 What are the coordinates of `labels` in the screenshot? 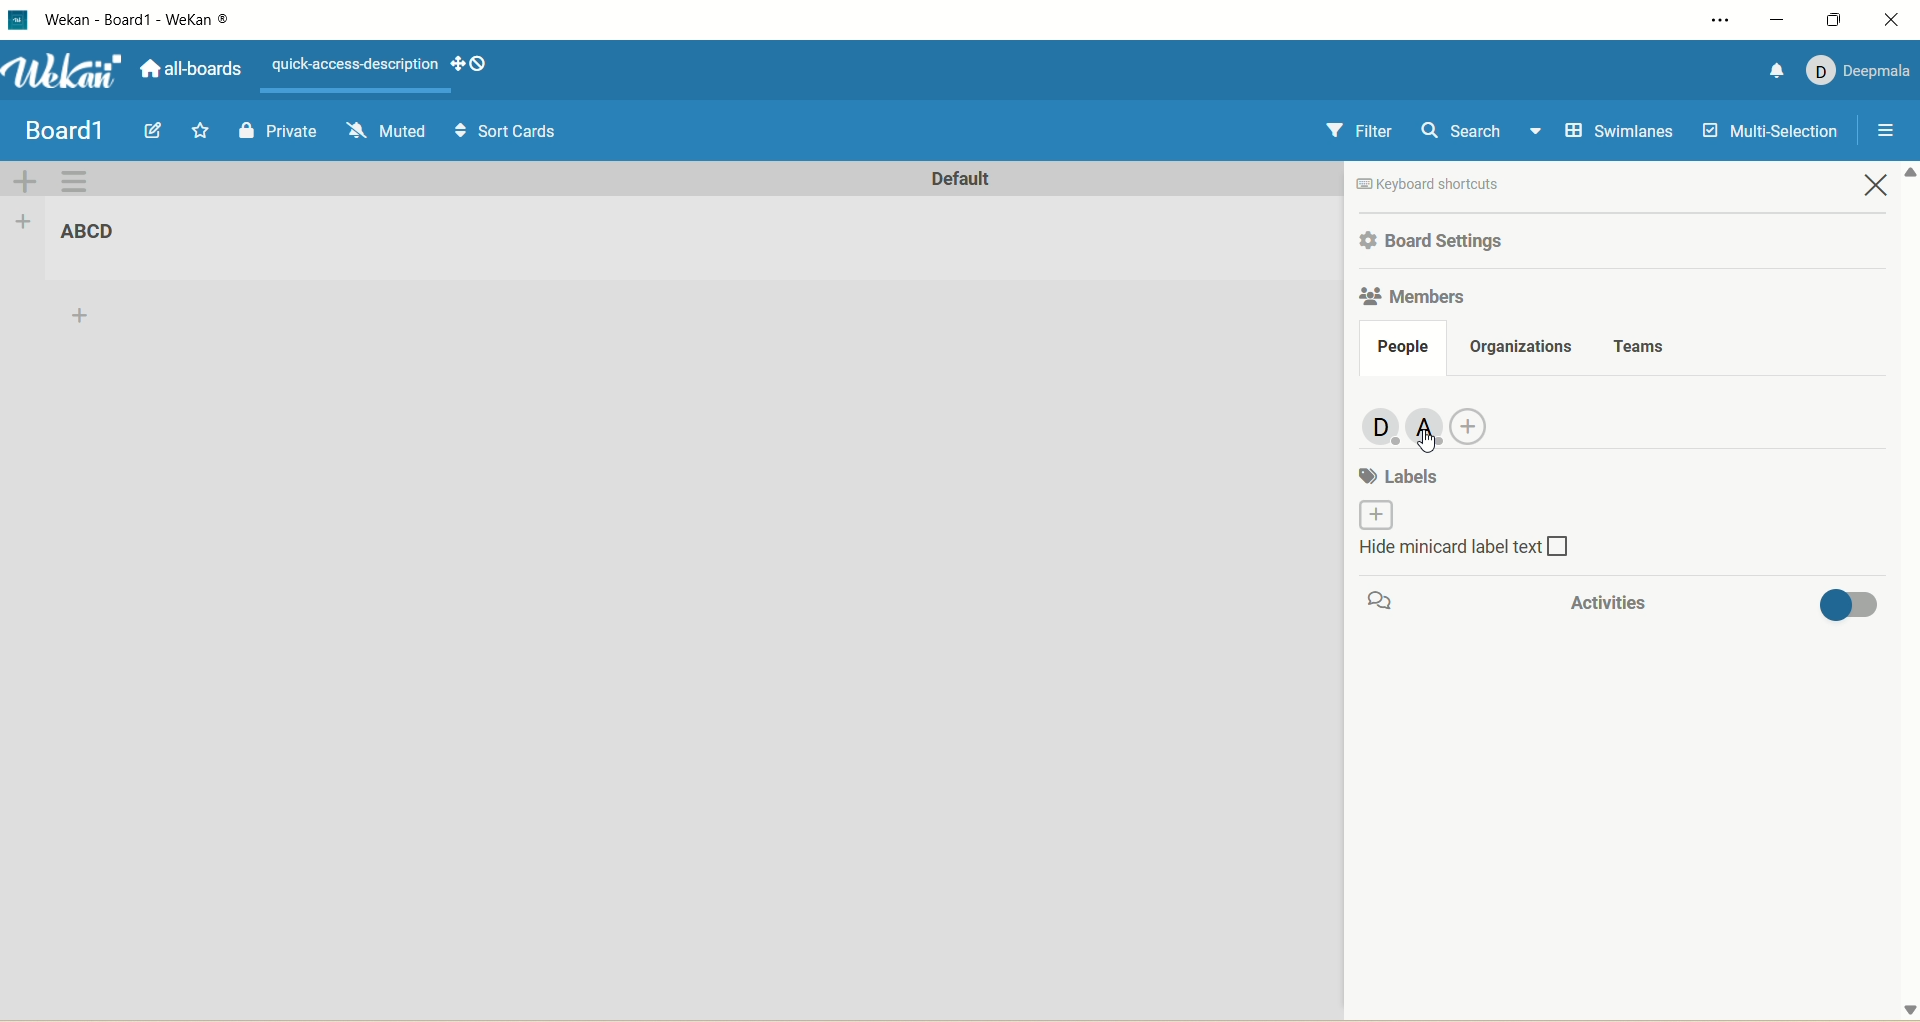 It's located at (1403, 474).